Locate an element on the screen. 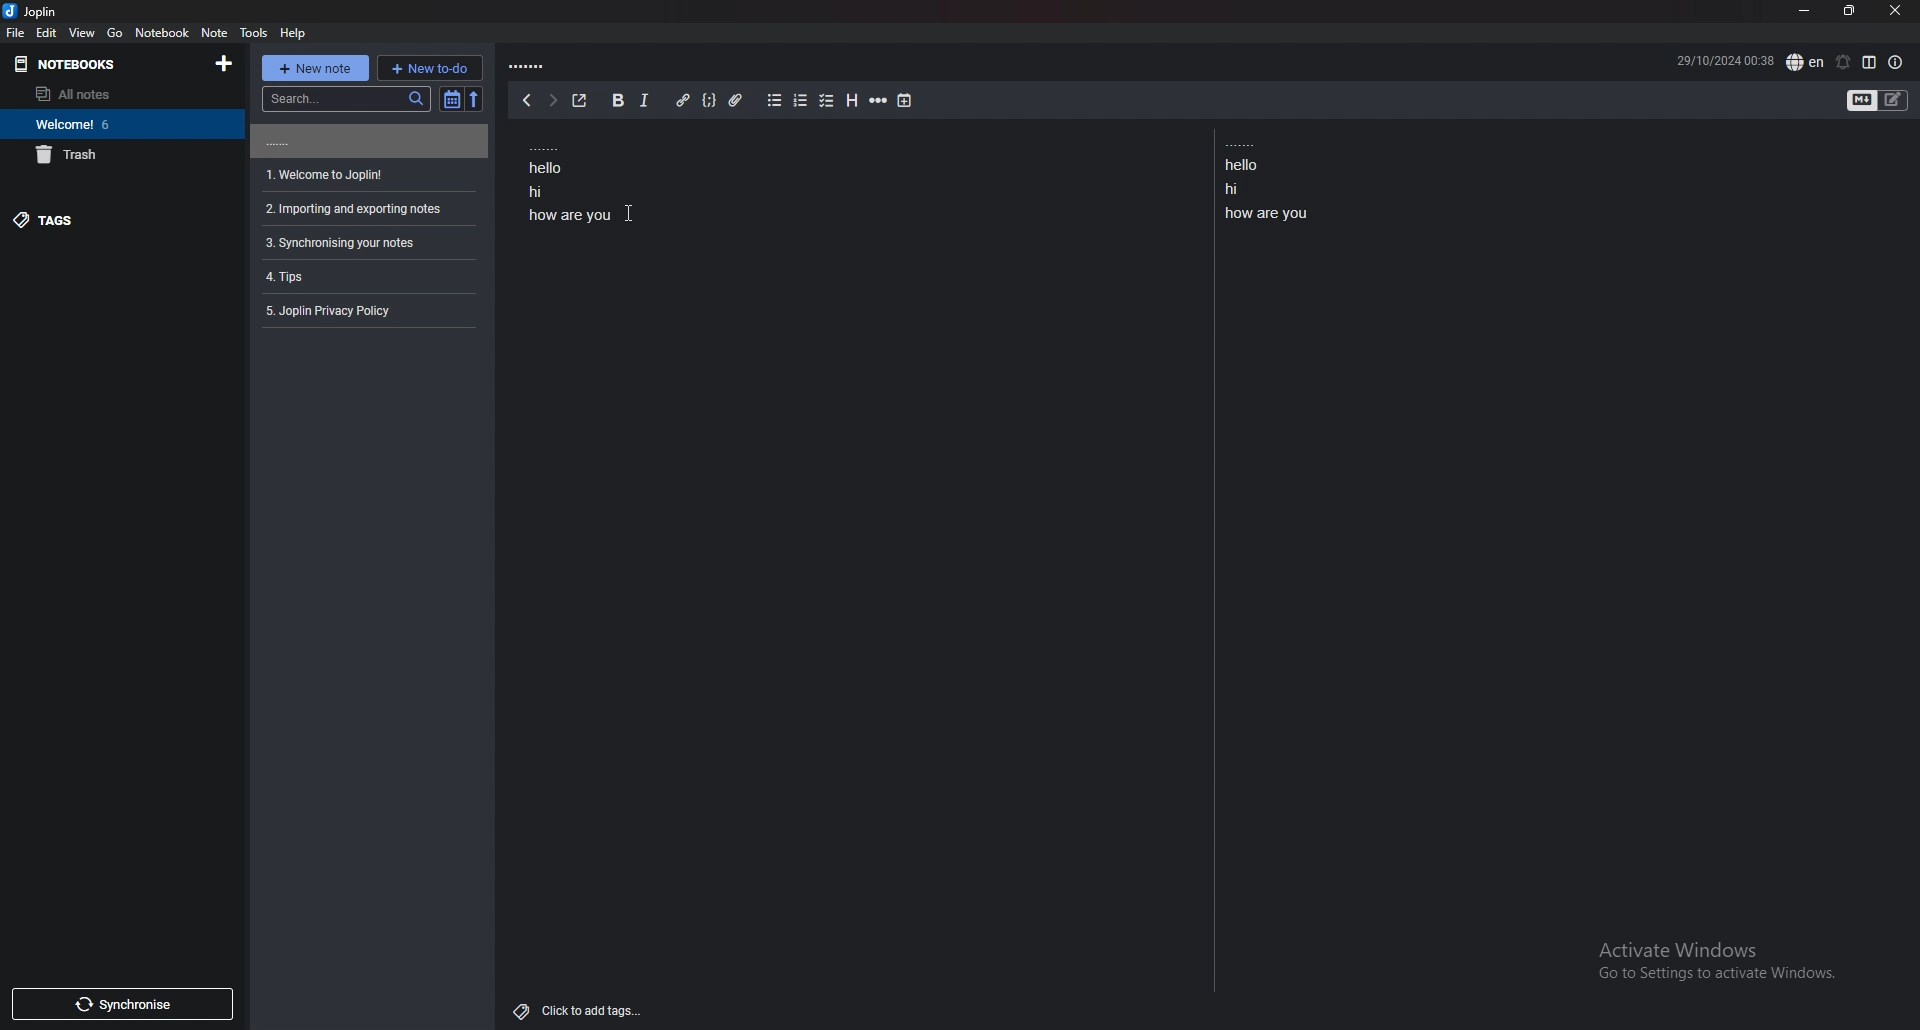  horizontal rule is located at coordinates (879, 99).